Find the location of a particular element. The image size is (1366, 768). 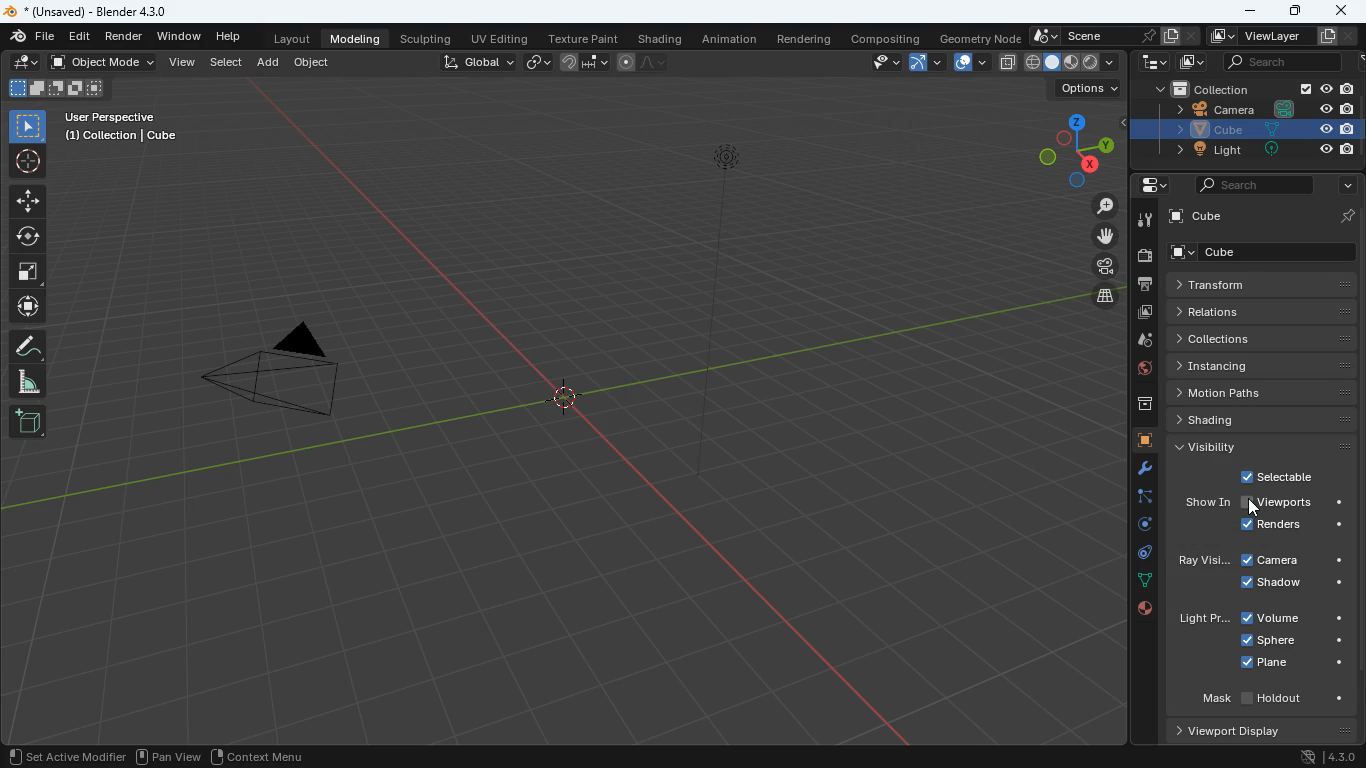

print is located at coordinates (1144, 284).